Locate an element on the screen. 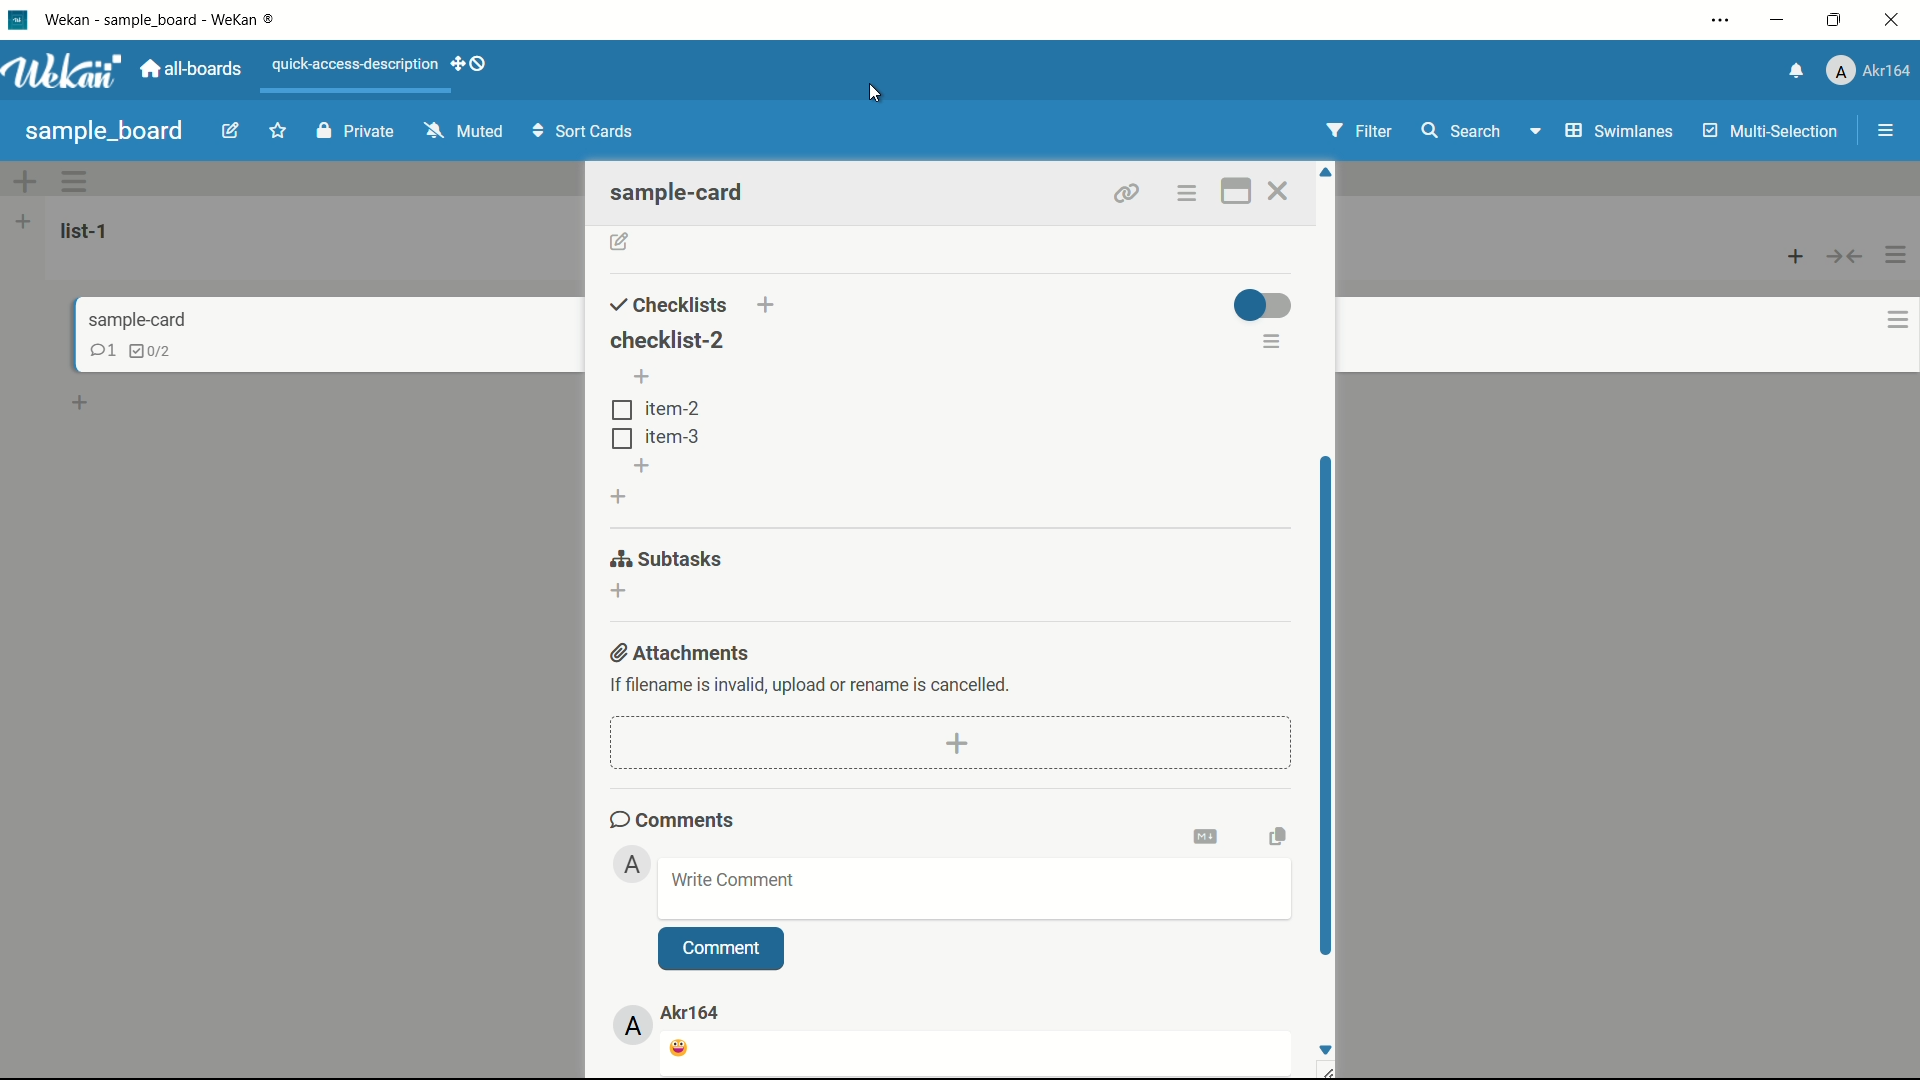 This screenshot has height=1080, width=1920. checklists is located at coordinates (669, 304).